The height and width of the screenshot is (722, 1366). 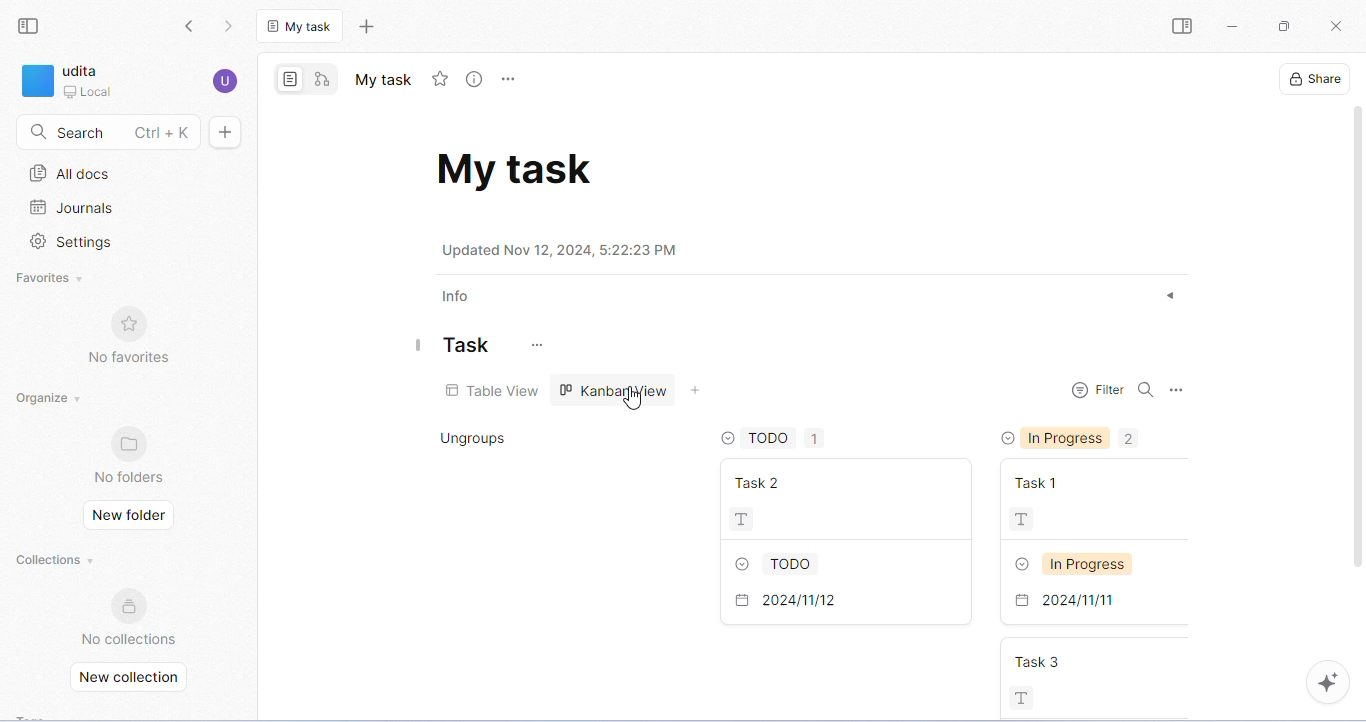 What do you see at coordinates (70, 173) in the screenshot?
I see `all docs` at bounding box center [70, 173].